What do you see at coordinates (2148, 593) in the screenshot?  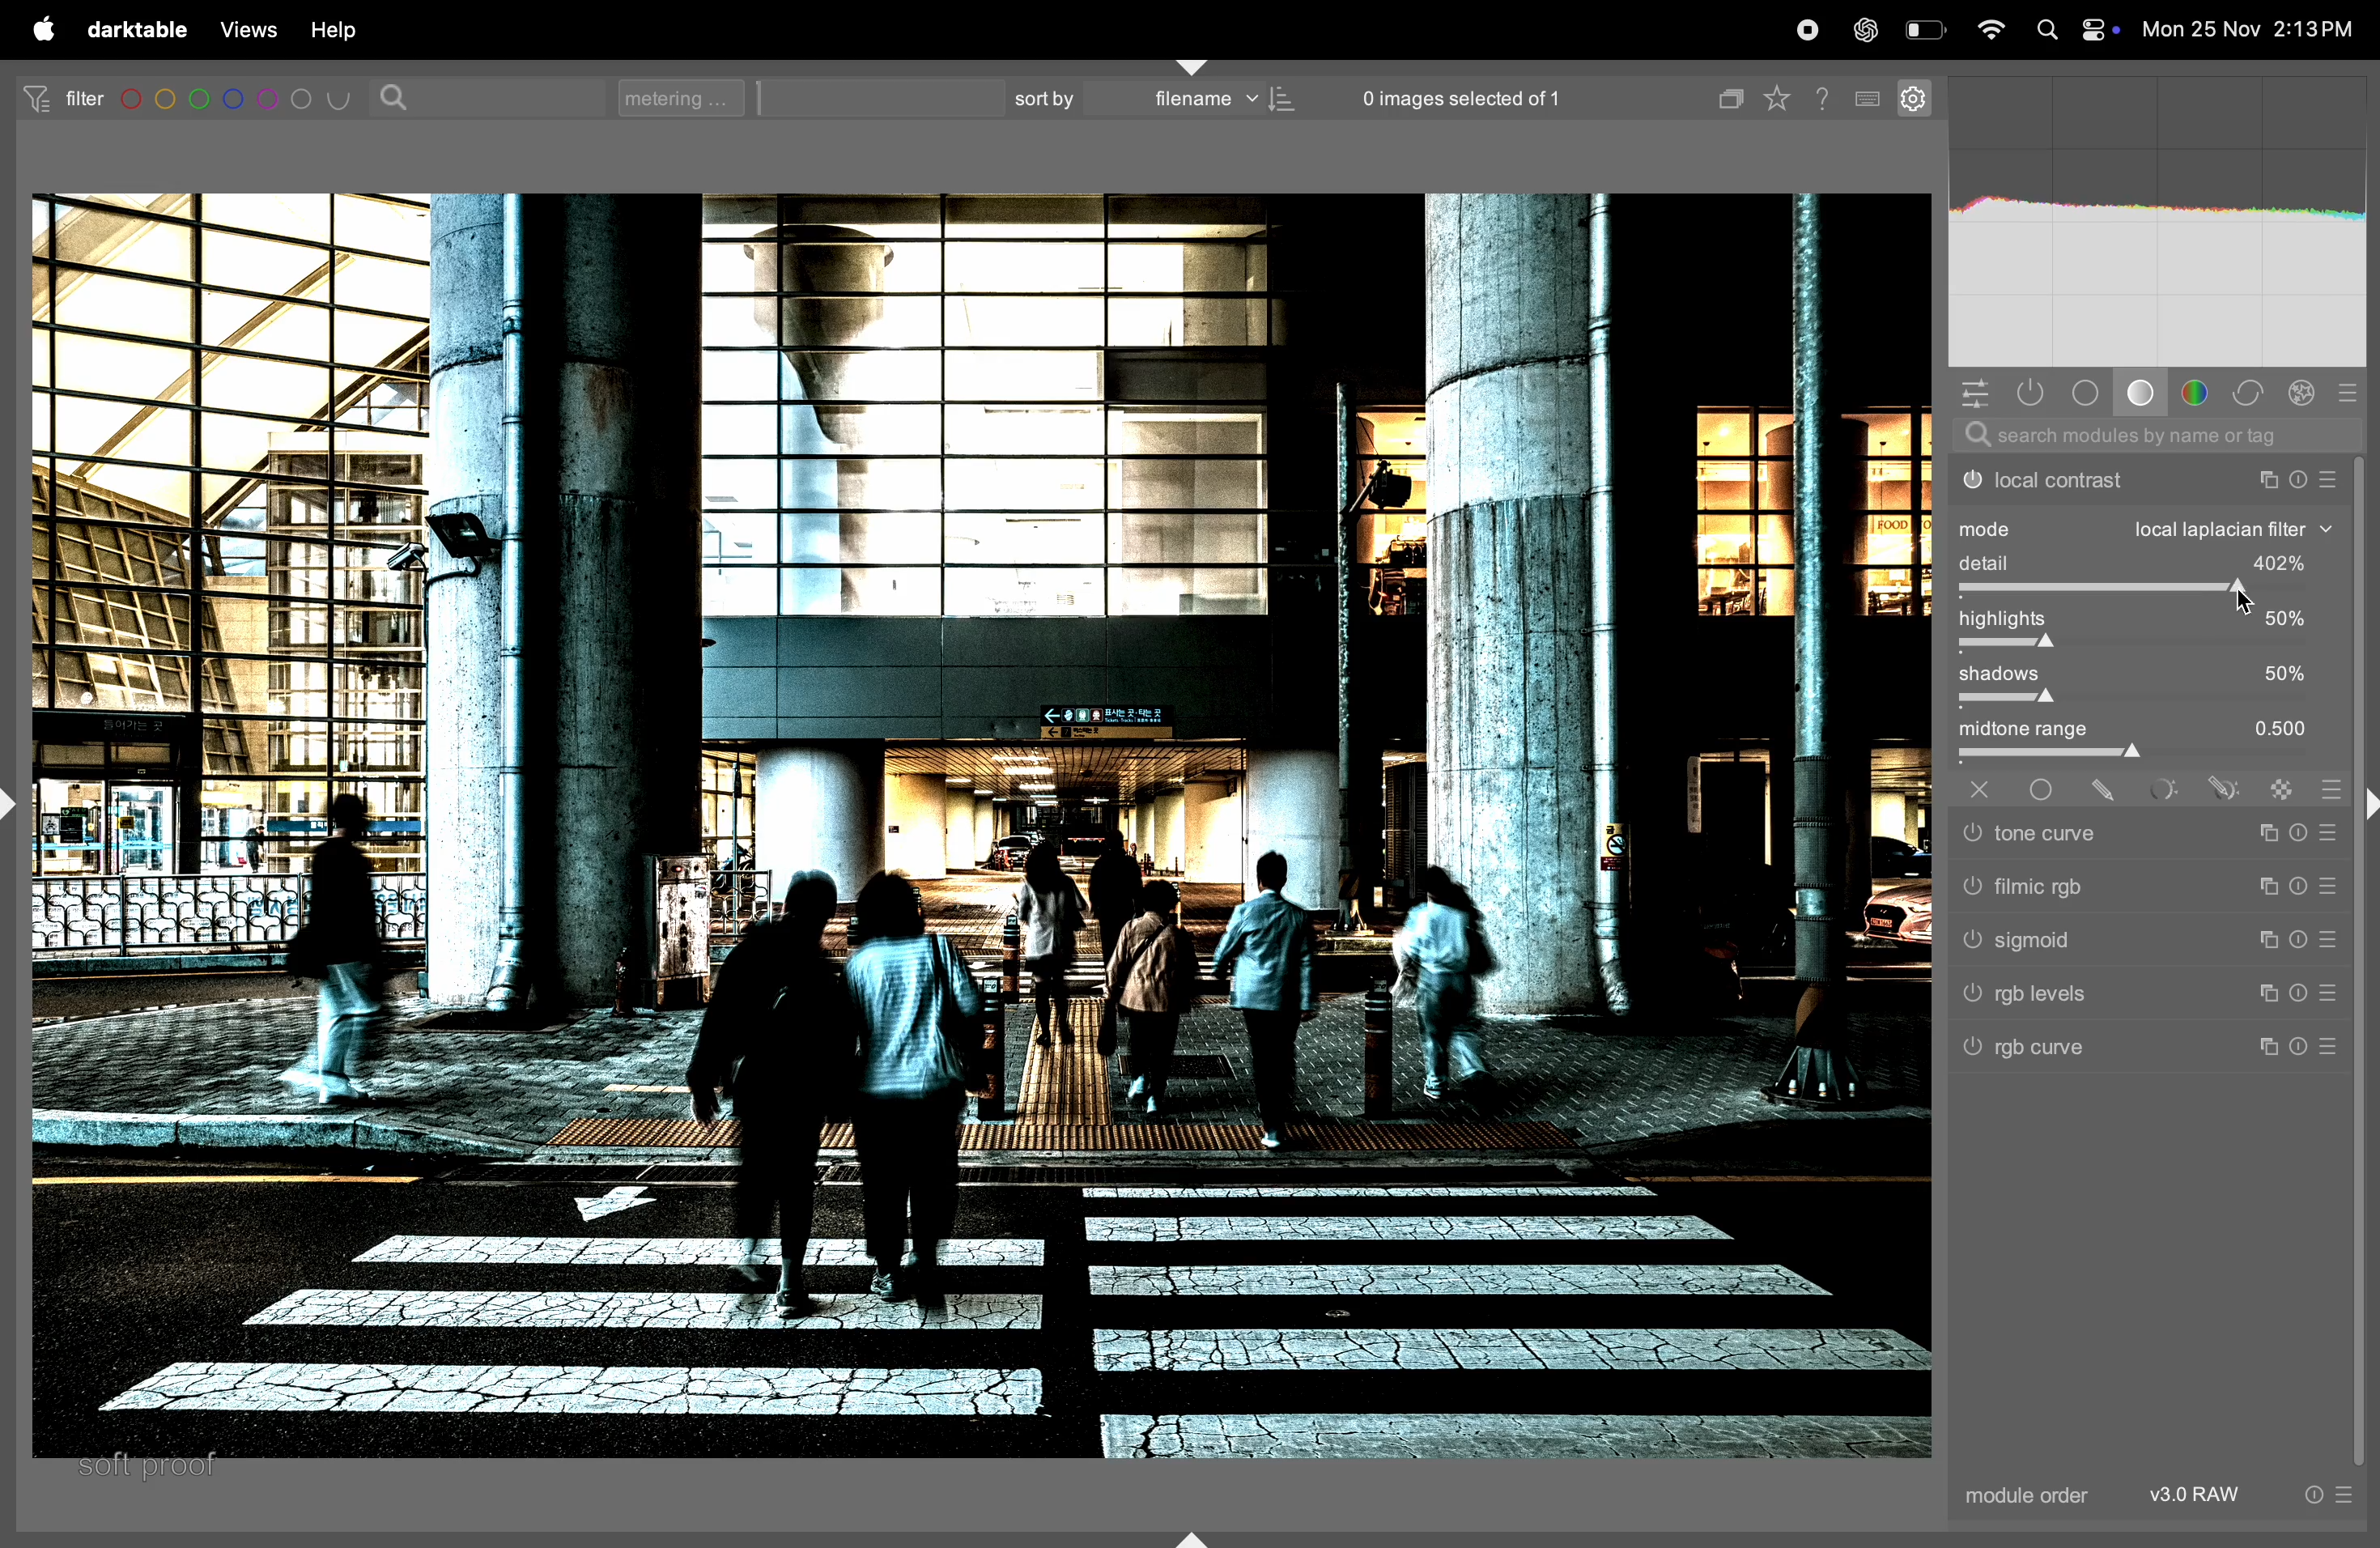 I see `toggle` at bounding box center [2148, 593].